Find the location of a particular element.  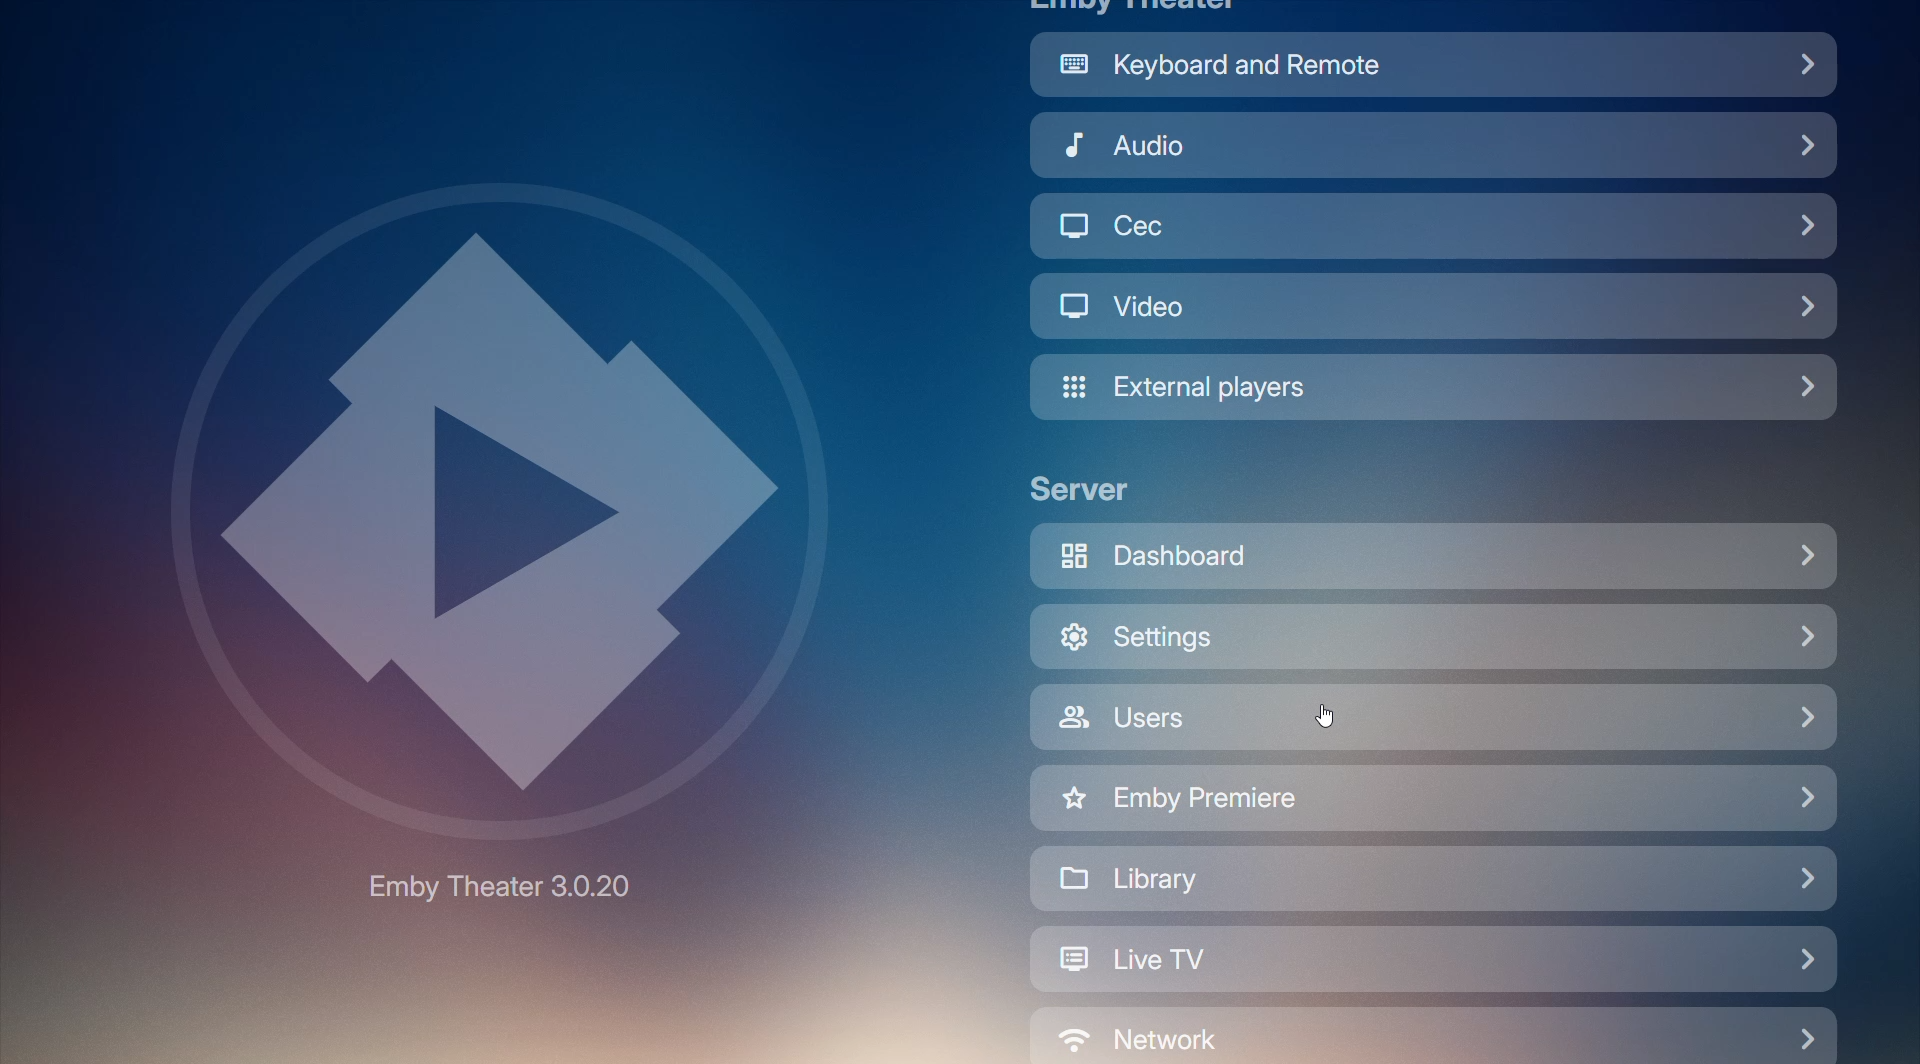

Network is located at coordinates (1437, 1033).